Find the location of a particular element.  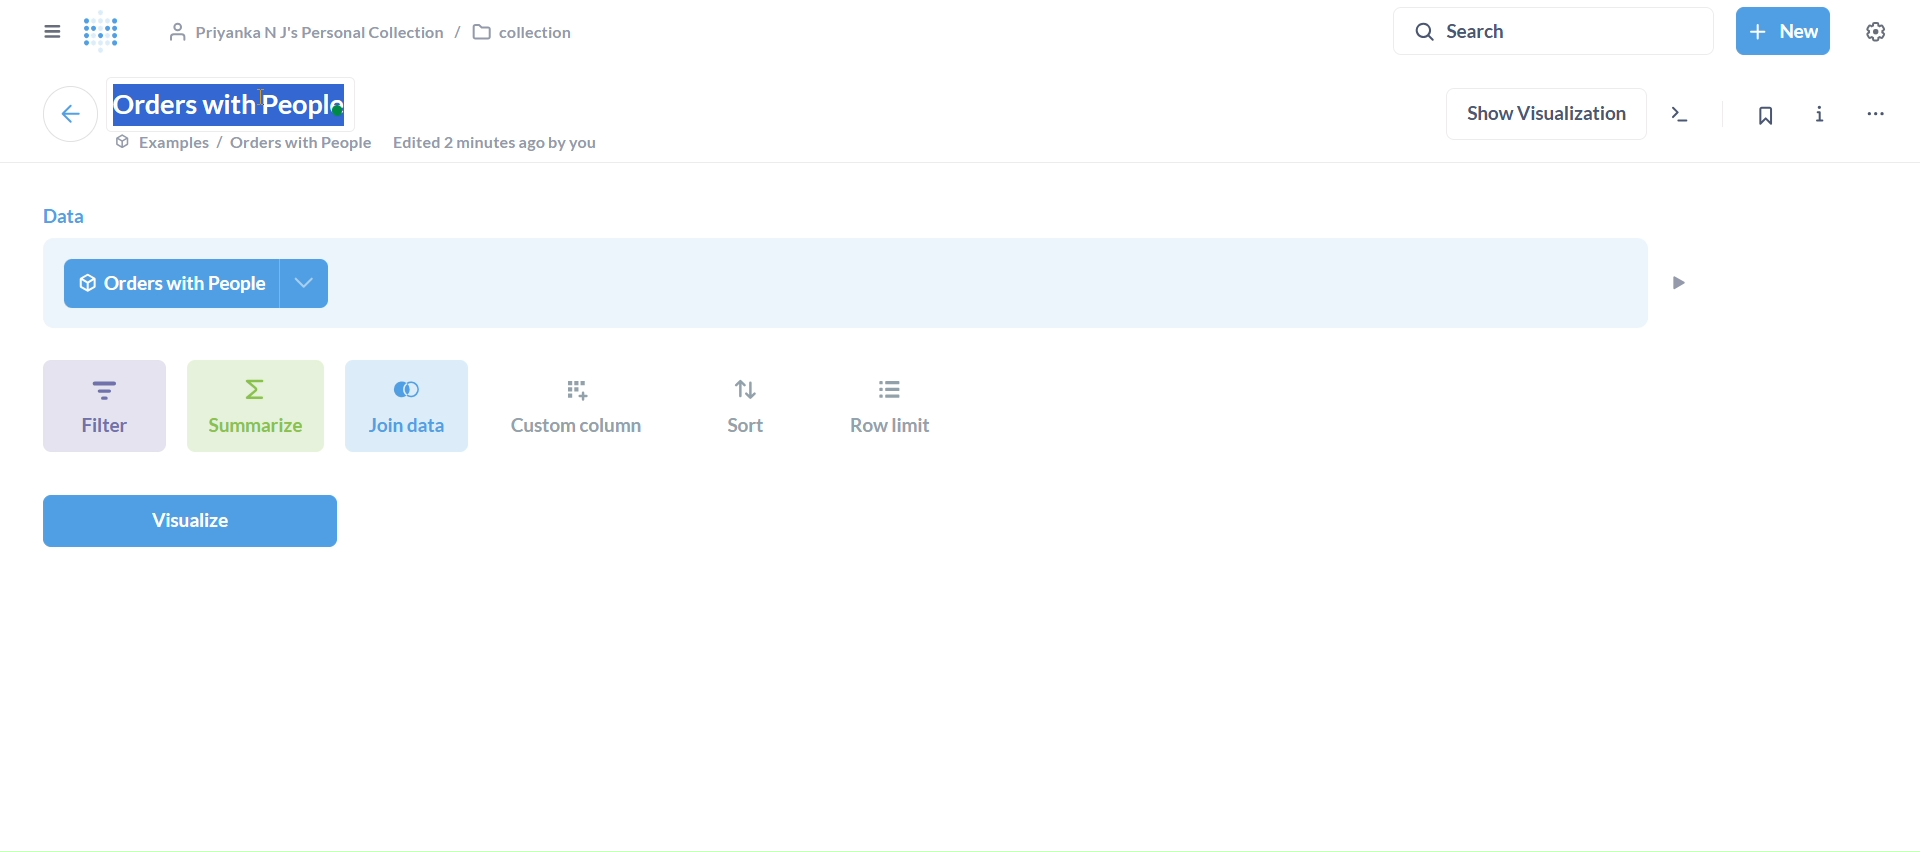

visualize is located at coordinates (189, 520).